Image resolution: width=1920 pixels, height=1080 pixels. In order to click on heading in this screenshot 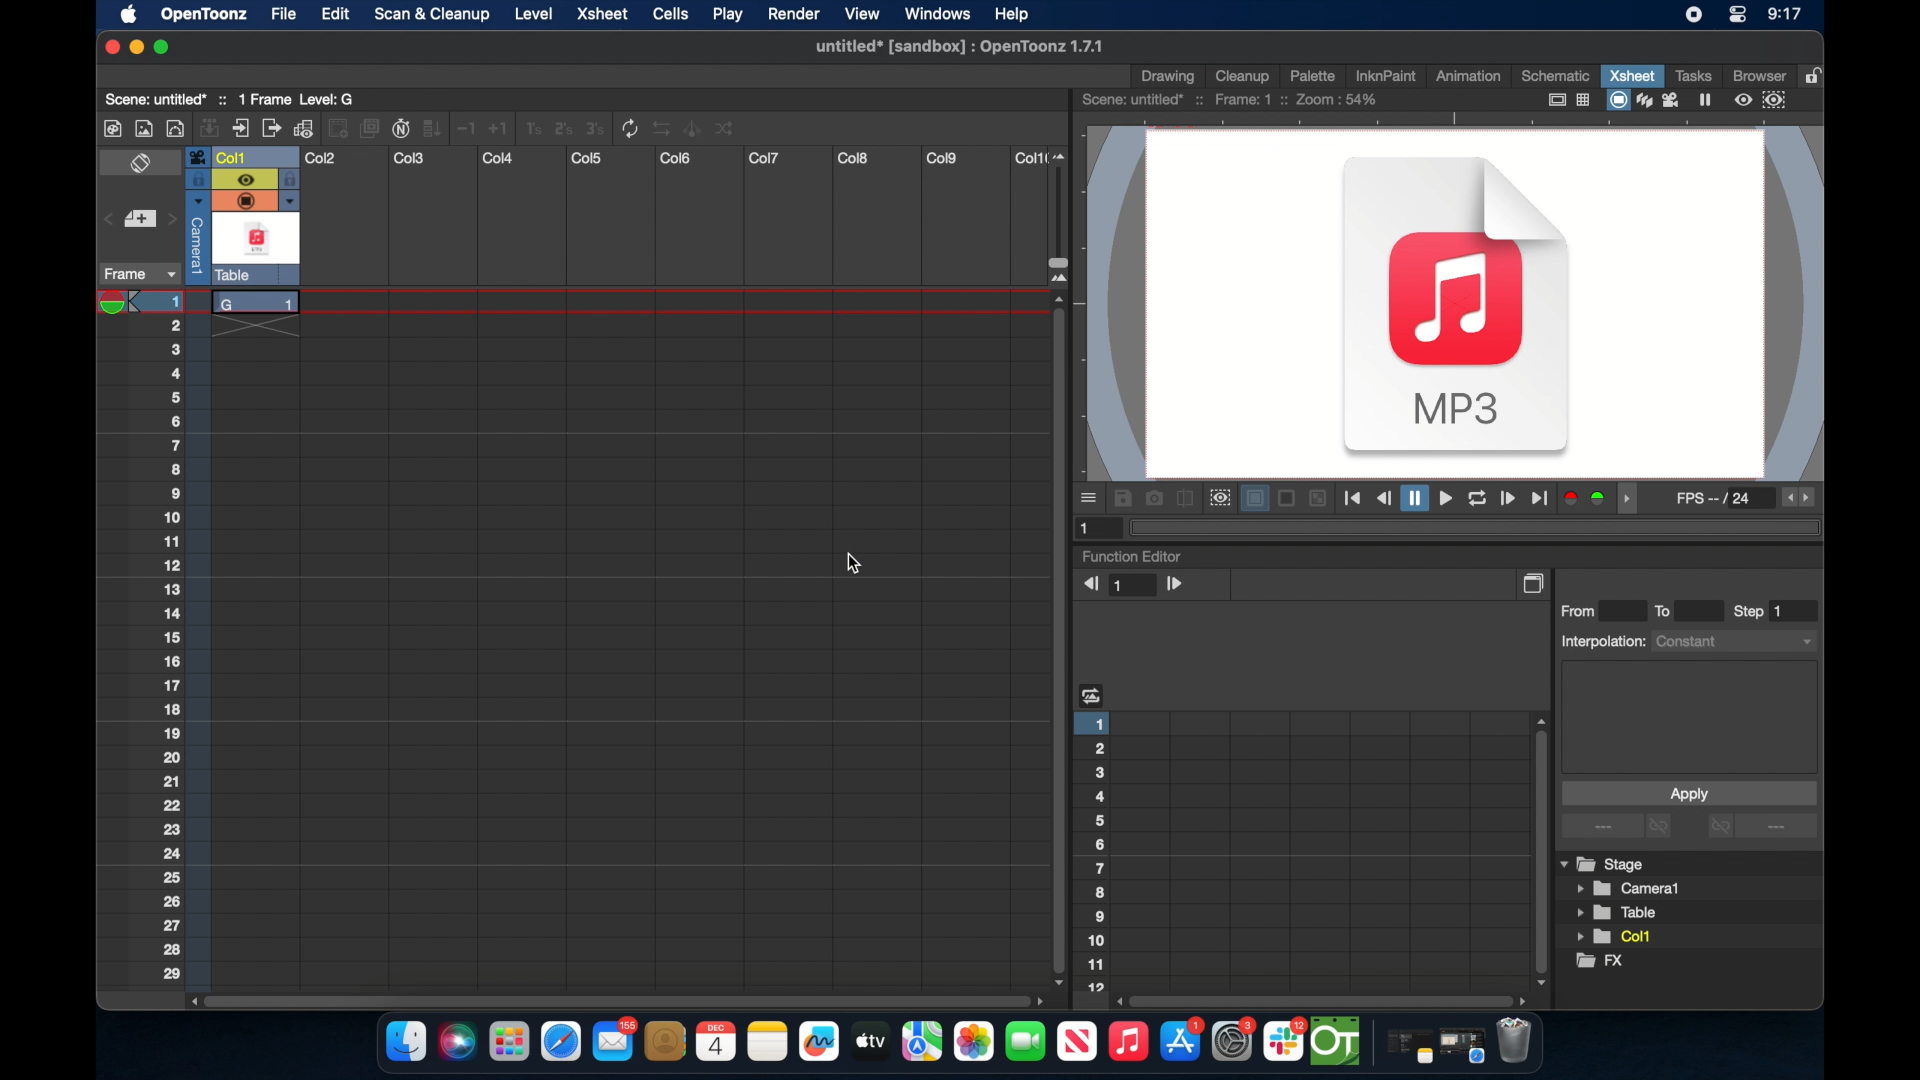, I will do `click(1092, 694)`.